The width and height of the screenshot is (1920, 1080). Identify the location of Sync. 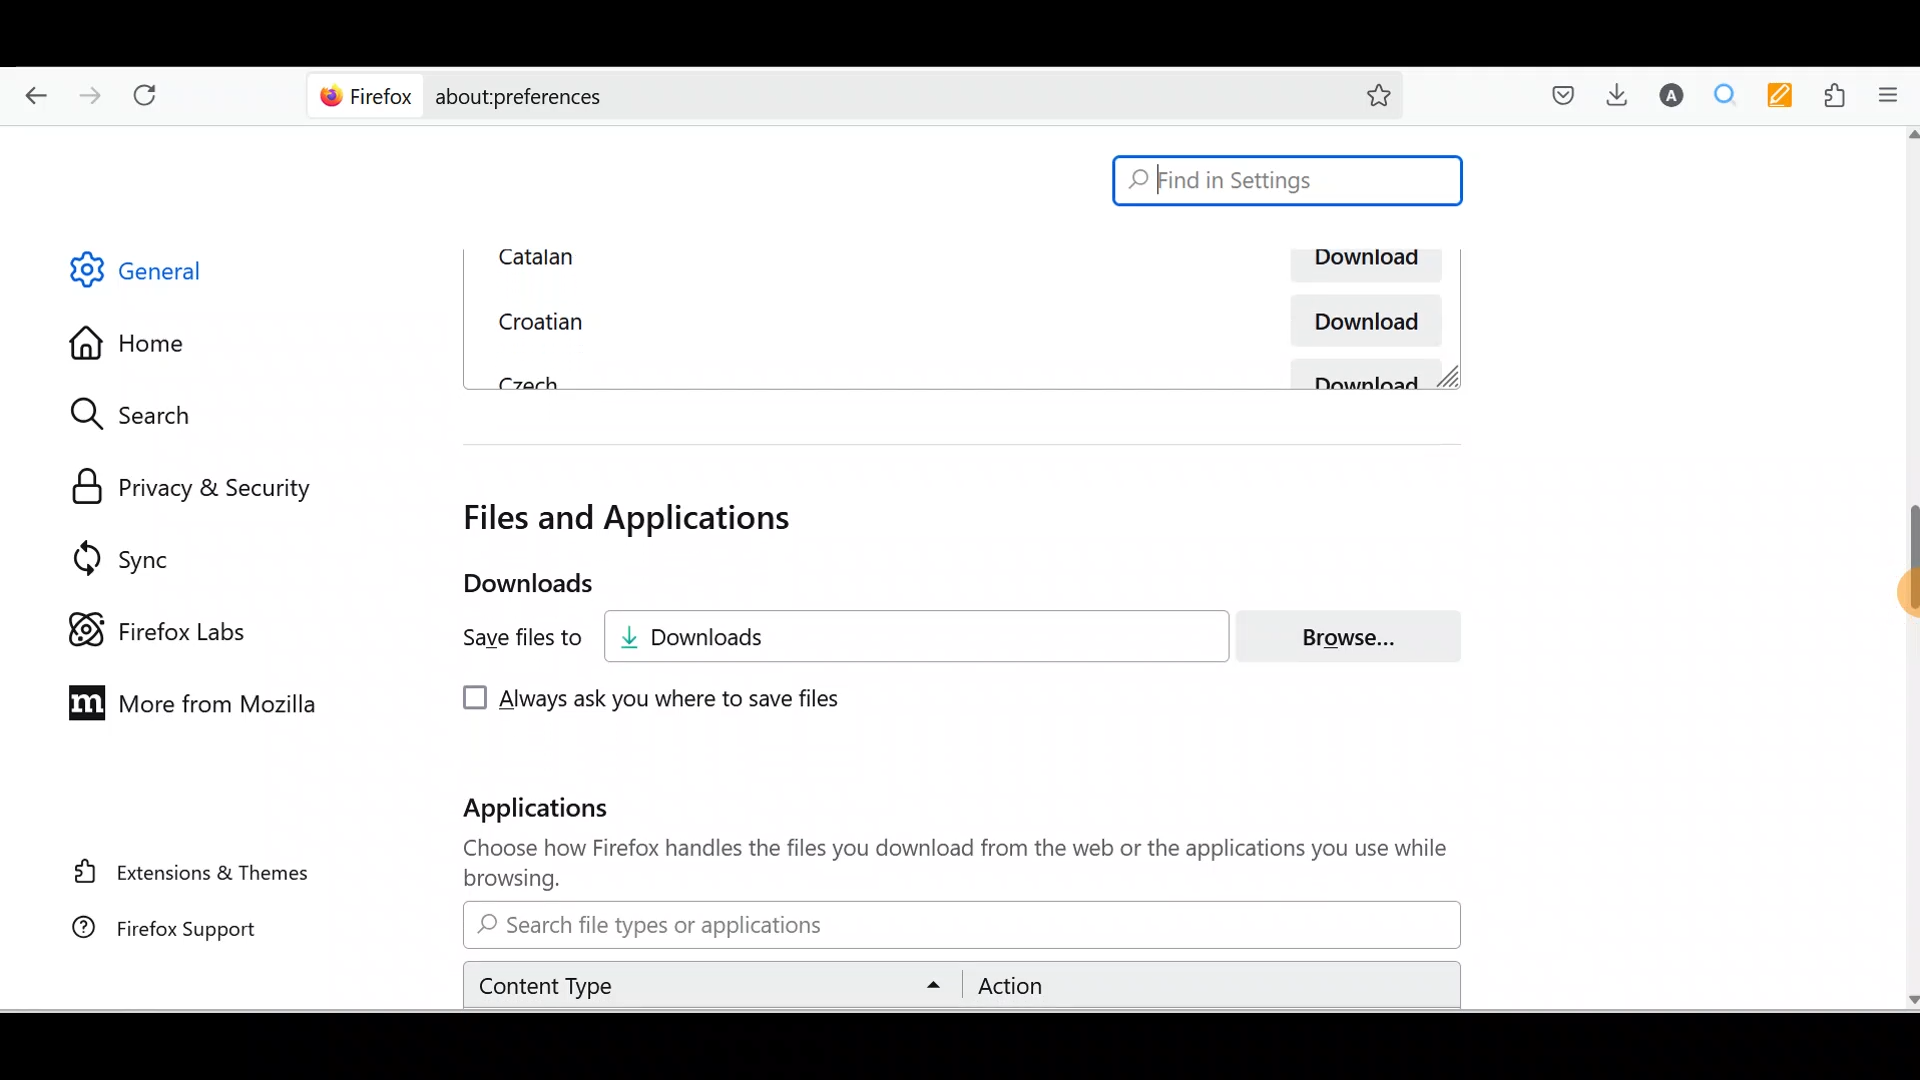
(113, 551).